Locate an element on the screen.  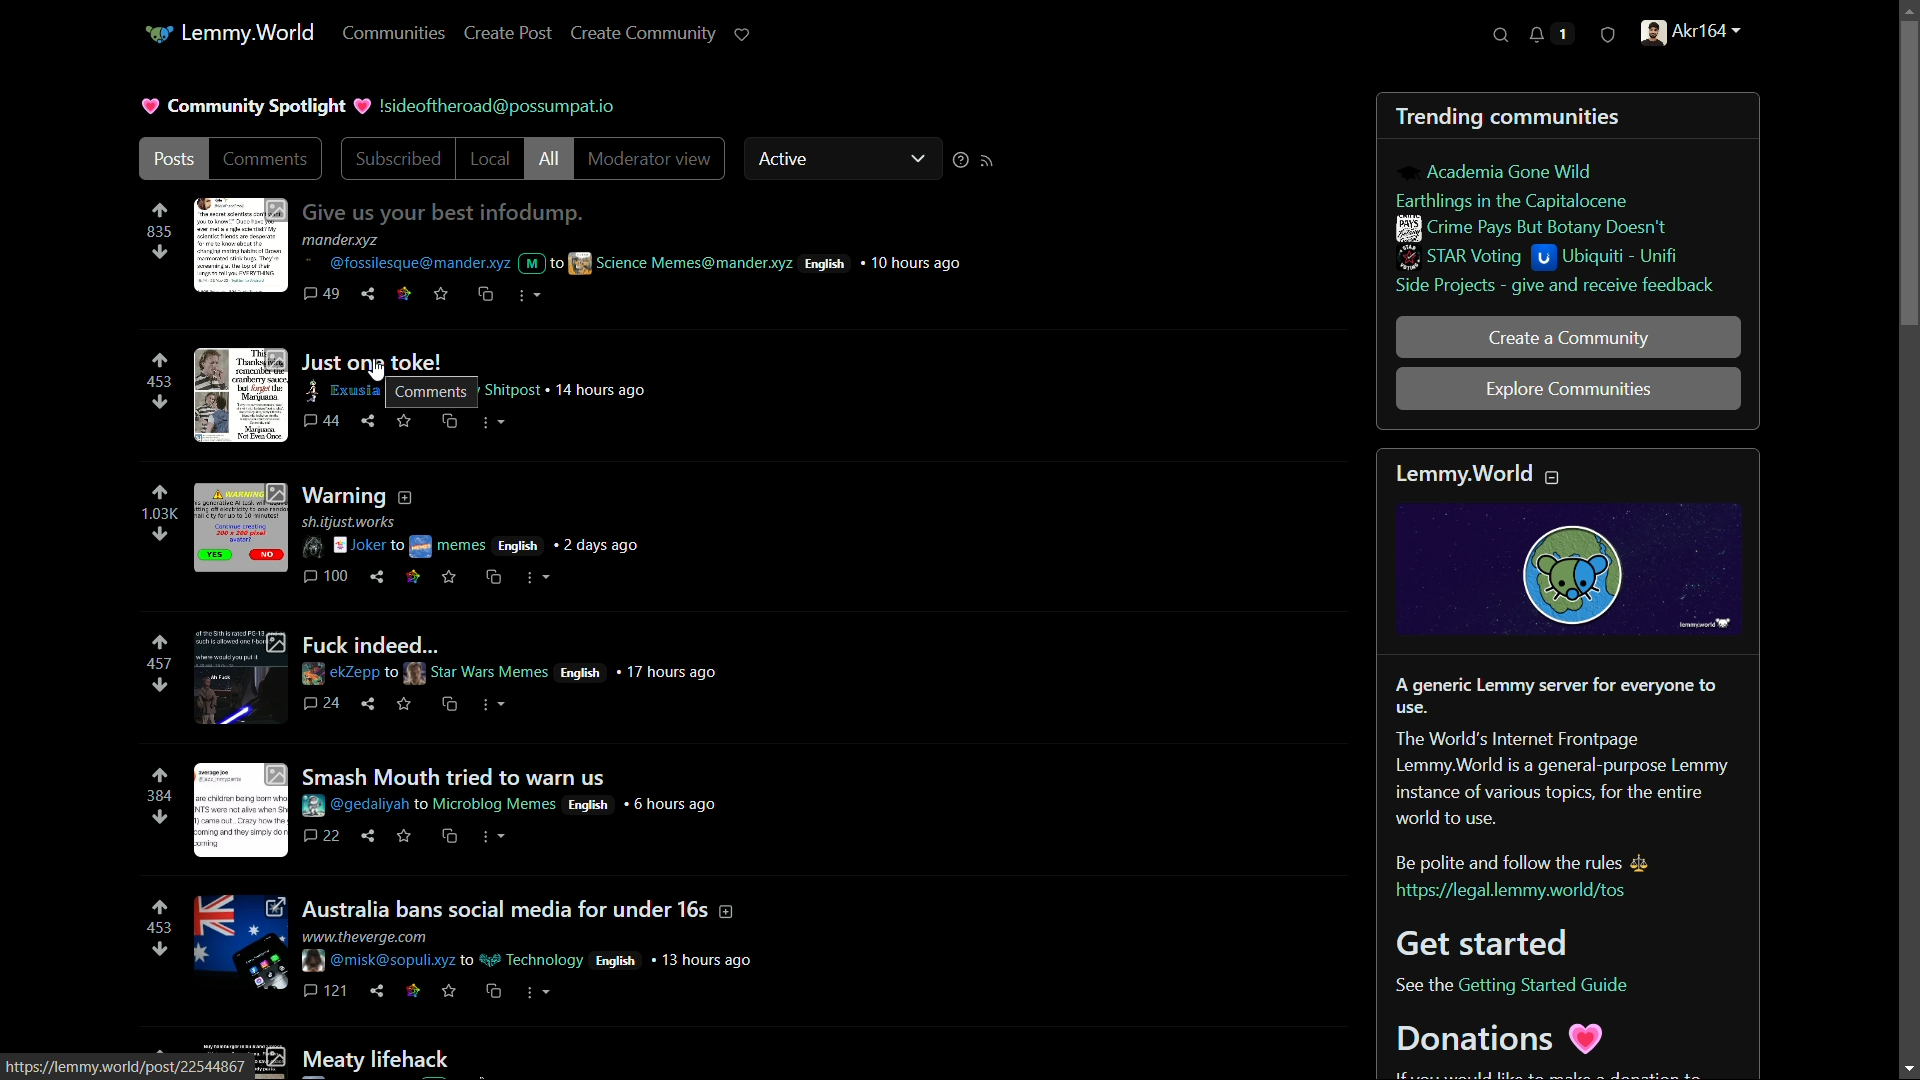
See the is located at coordinates (1421, 985).